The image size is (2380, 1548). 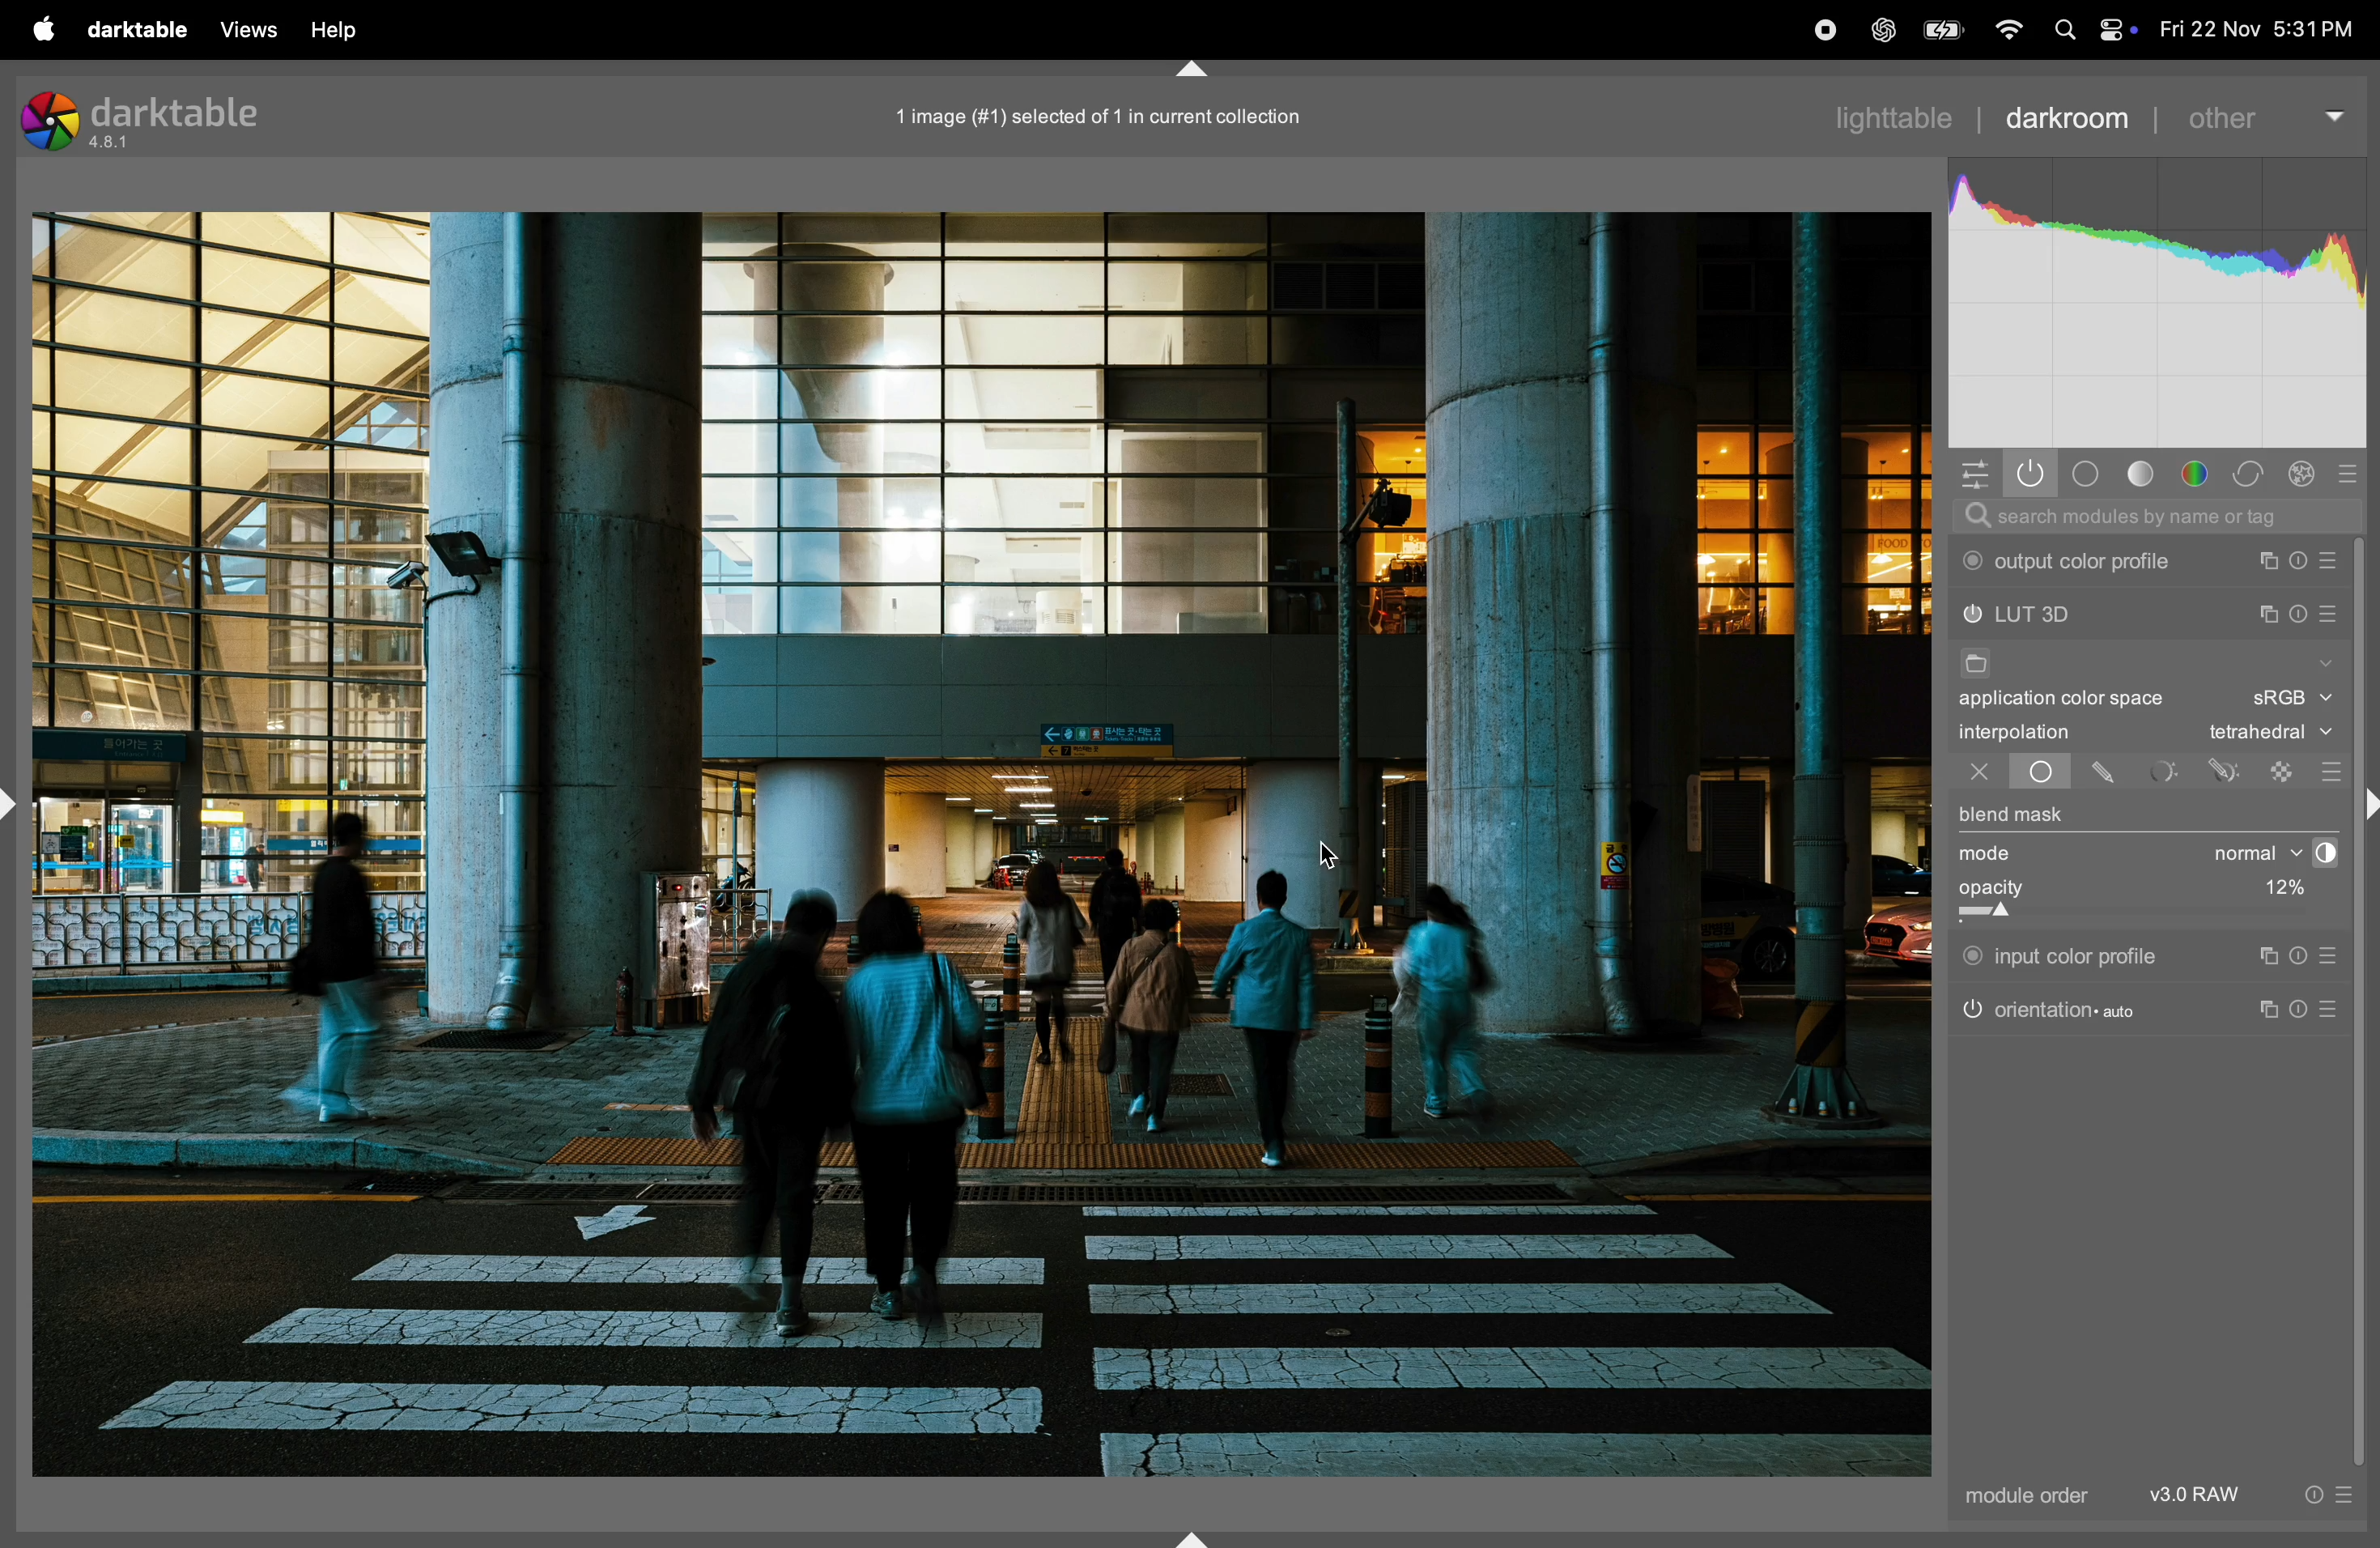 I want to click on output color profile, so click(x=2073, y=562).